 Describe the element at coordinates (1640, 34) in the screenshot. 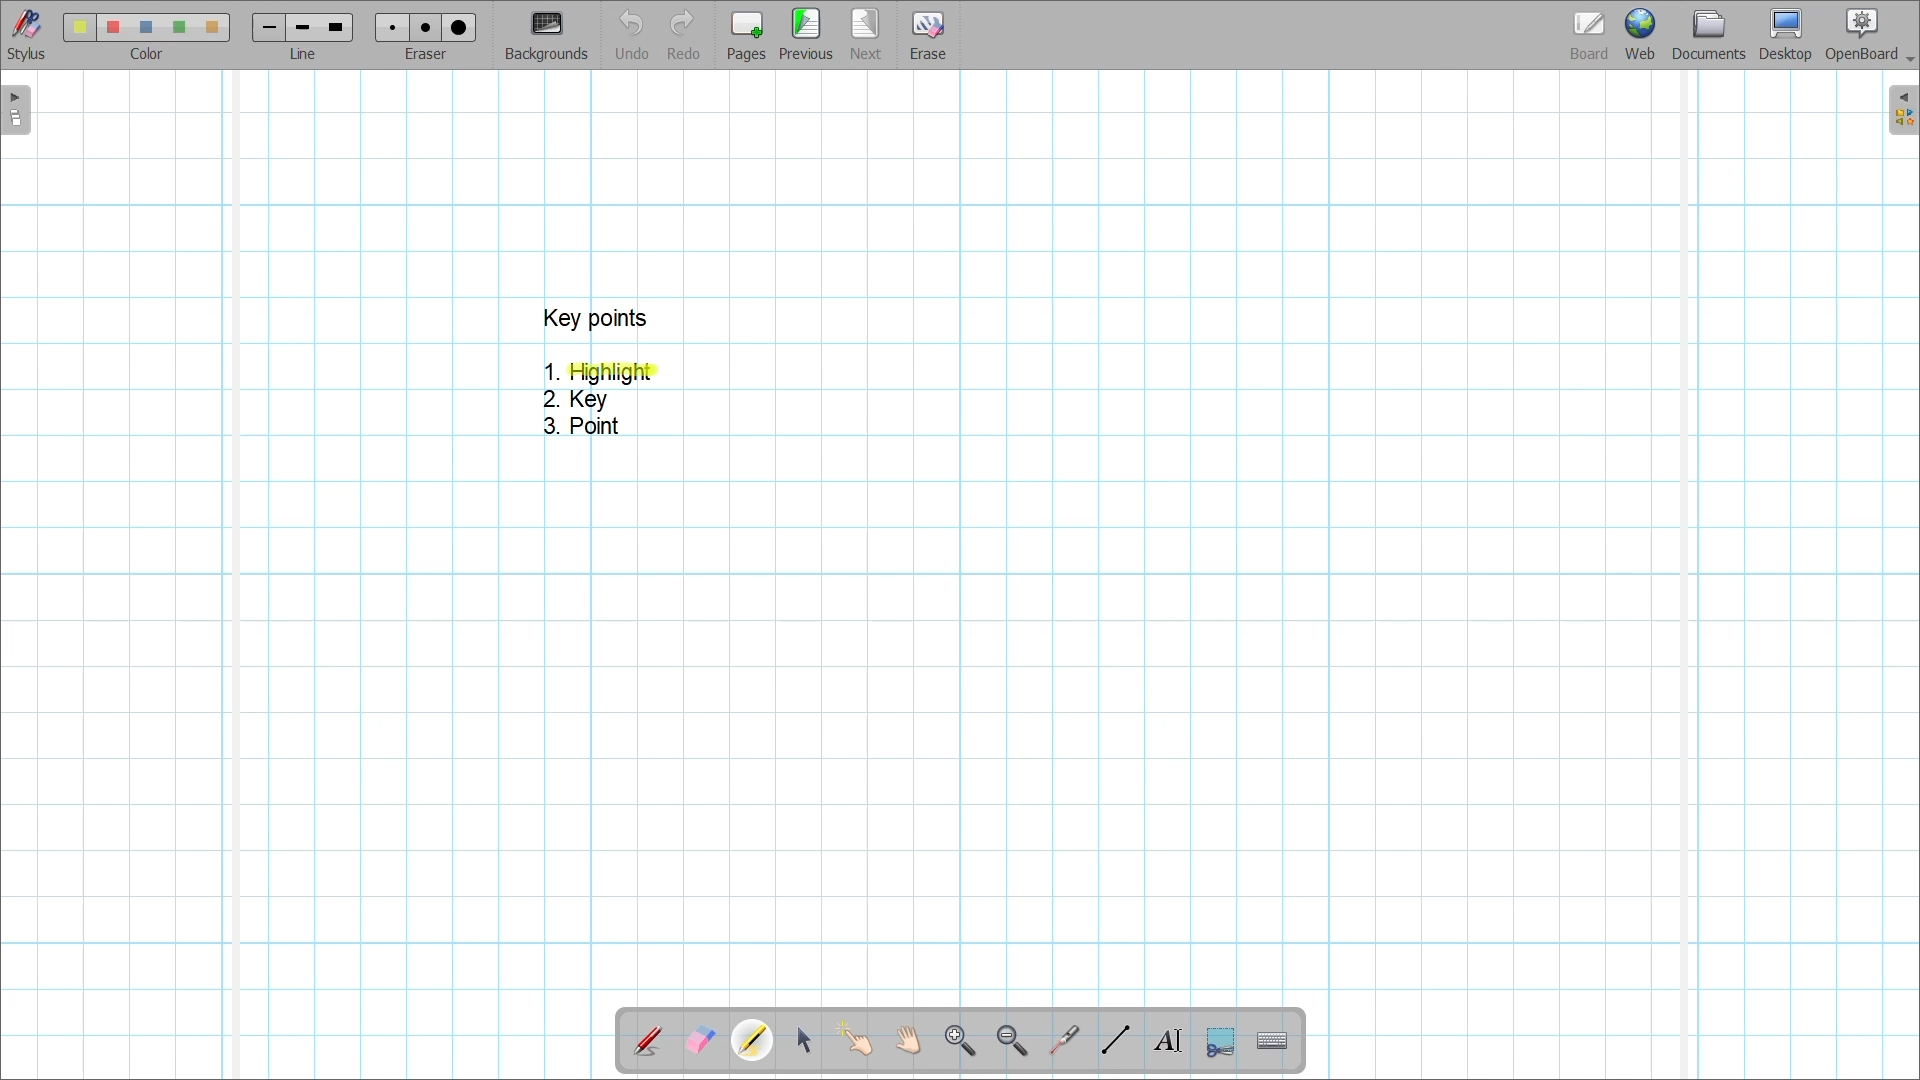

I see `Web` at that location.